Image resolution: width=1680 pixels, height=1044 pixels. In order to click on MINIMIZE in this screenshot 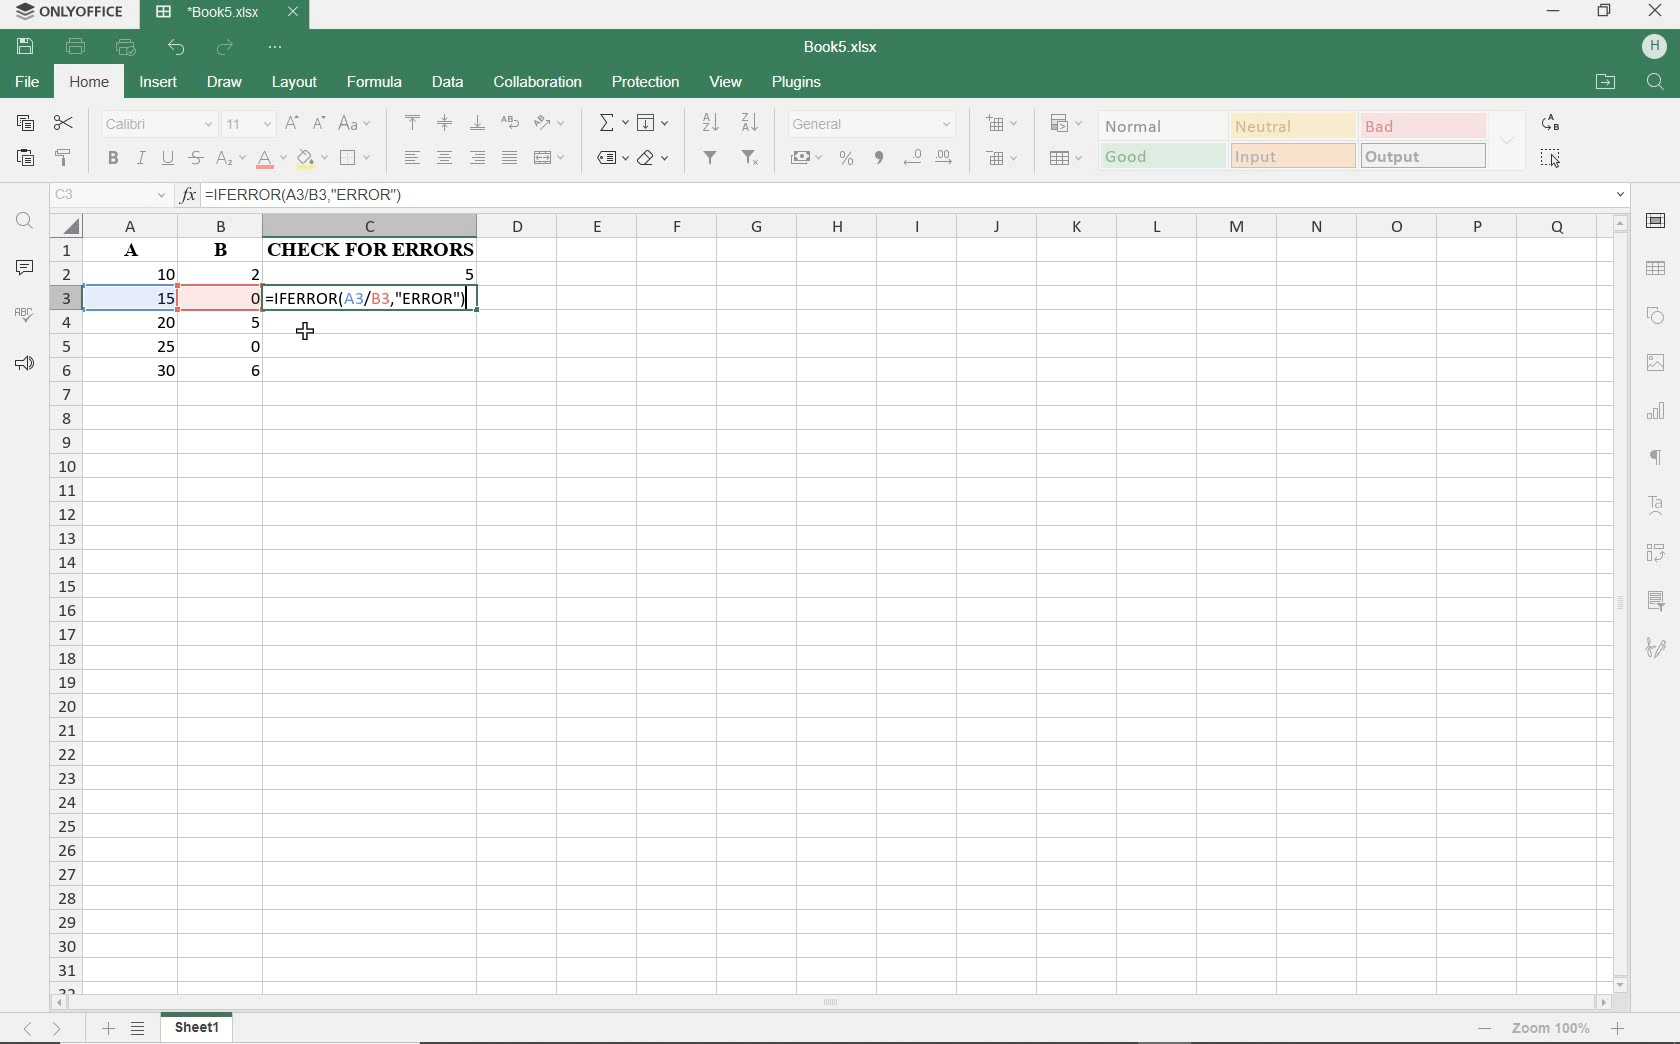, I will do `click(1553, 12)`.